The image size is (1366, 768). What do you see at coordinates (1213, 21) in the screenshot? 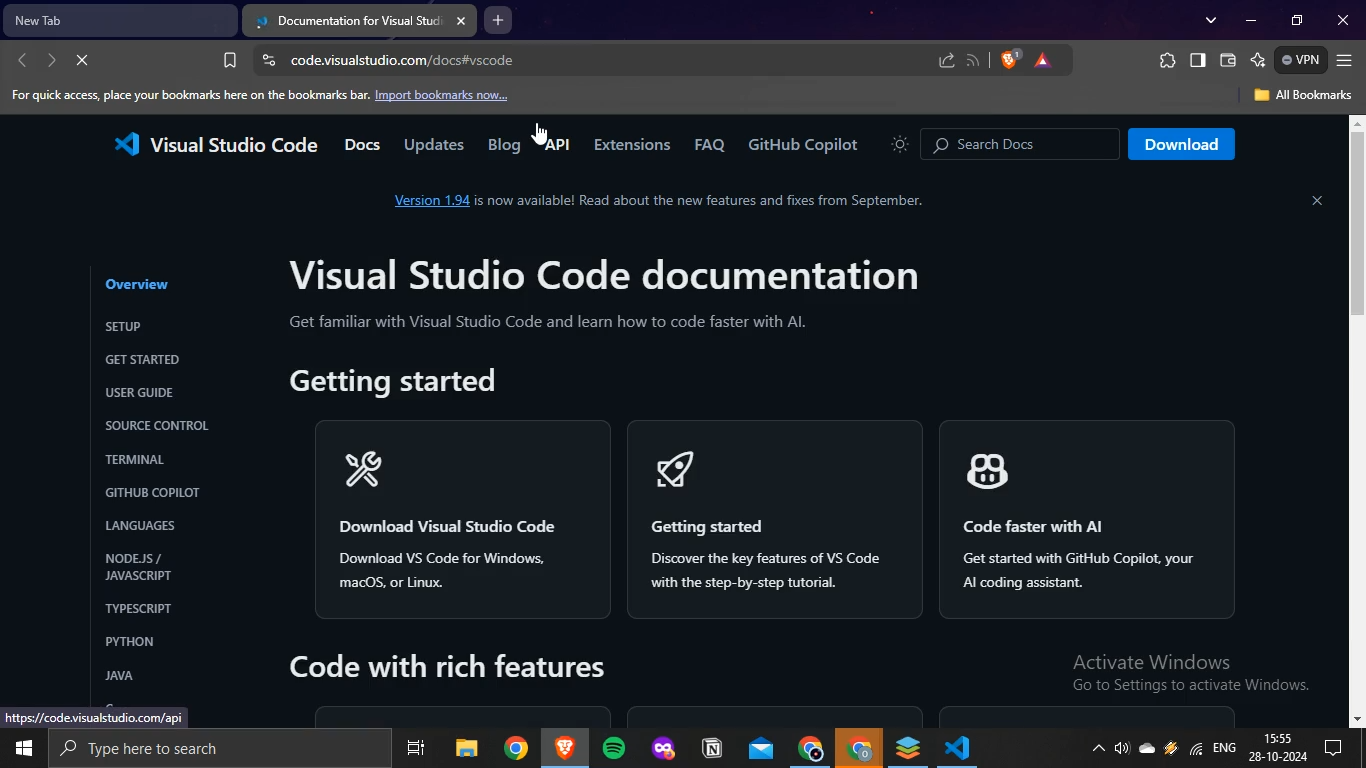
I see `search tabs` at bounding box center [1213, 21].